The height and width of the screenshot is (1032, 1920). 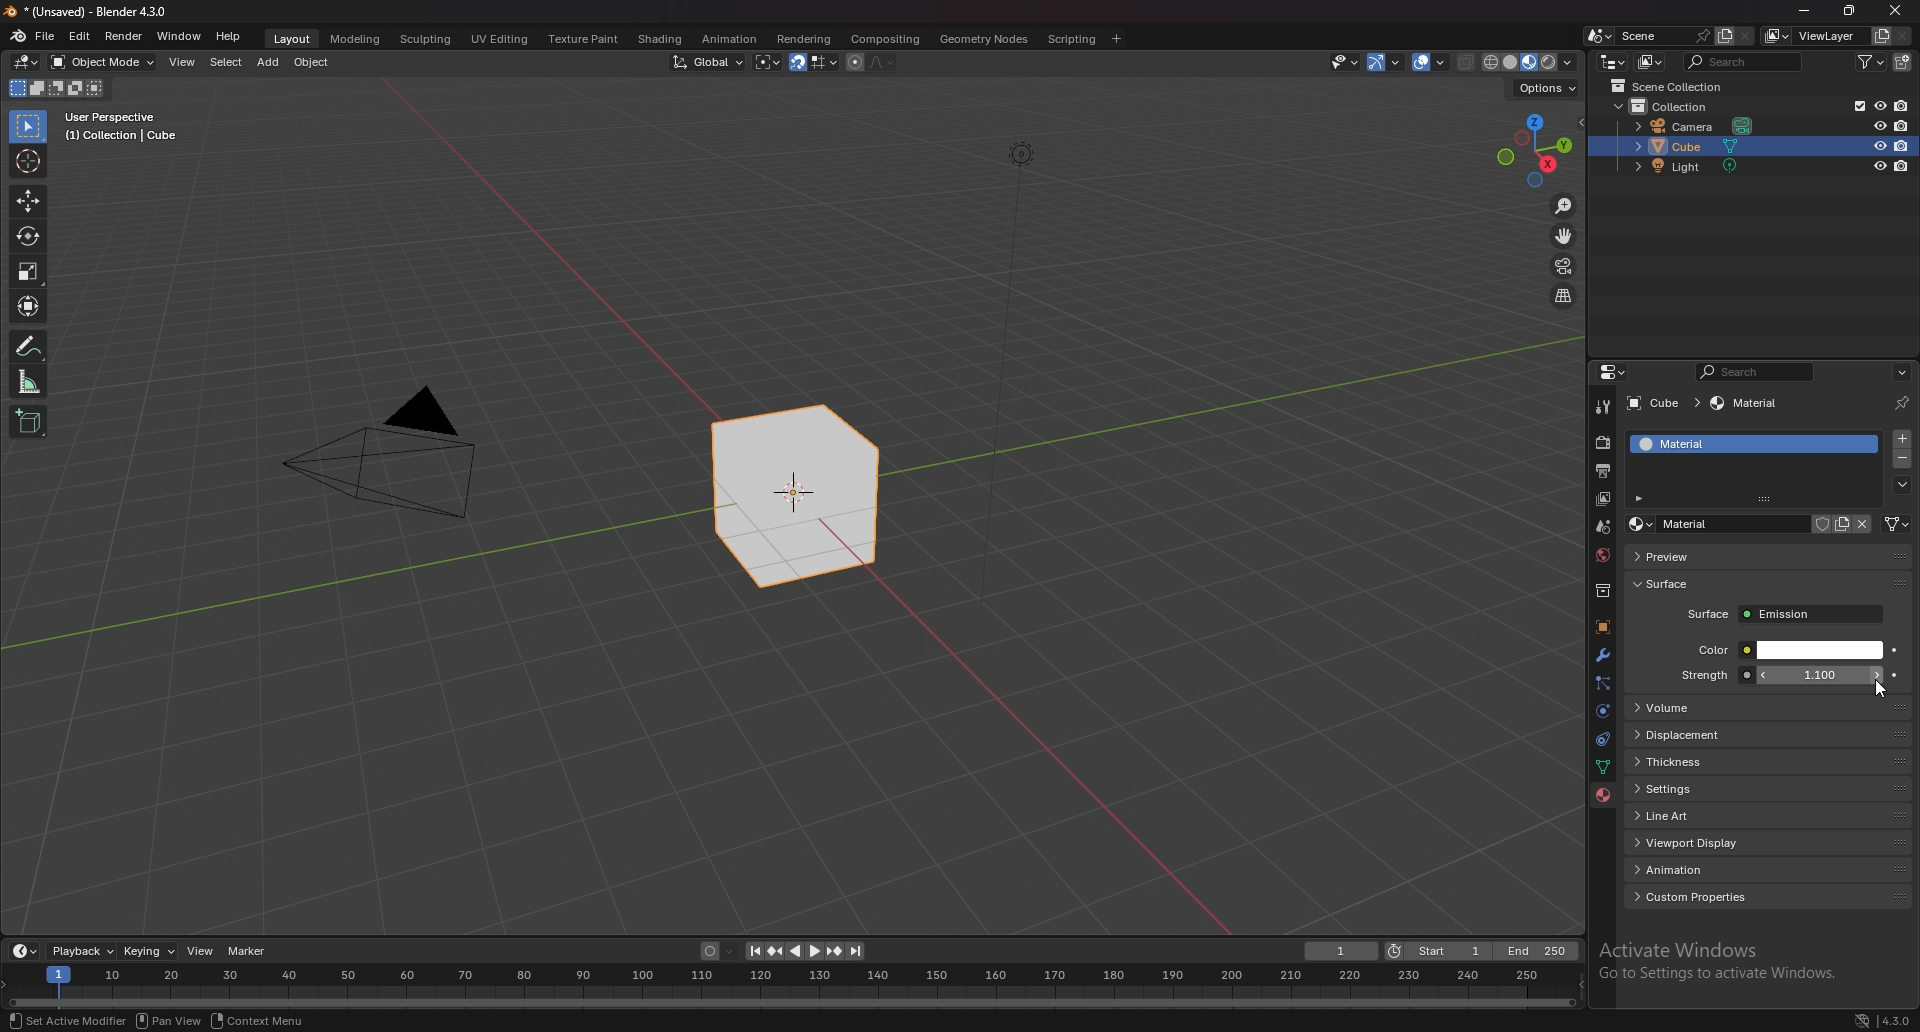 I want to click on add material, so click(x=1903, y=438).